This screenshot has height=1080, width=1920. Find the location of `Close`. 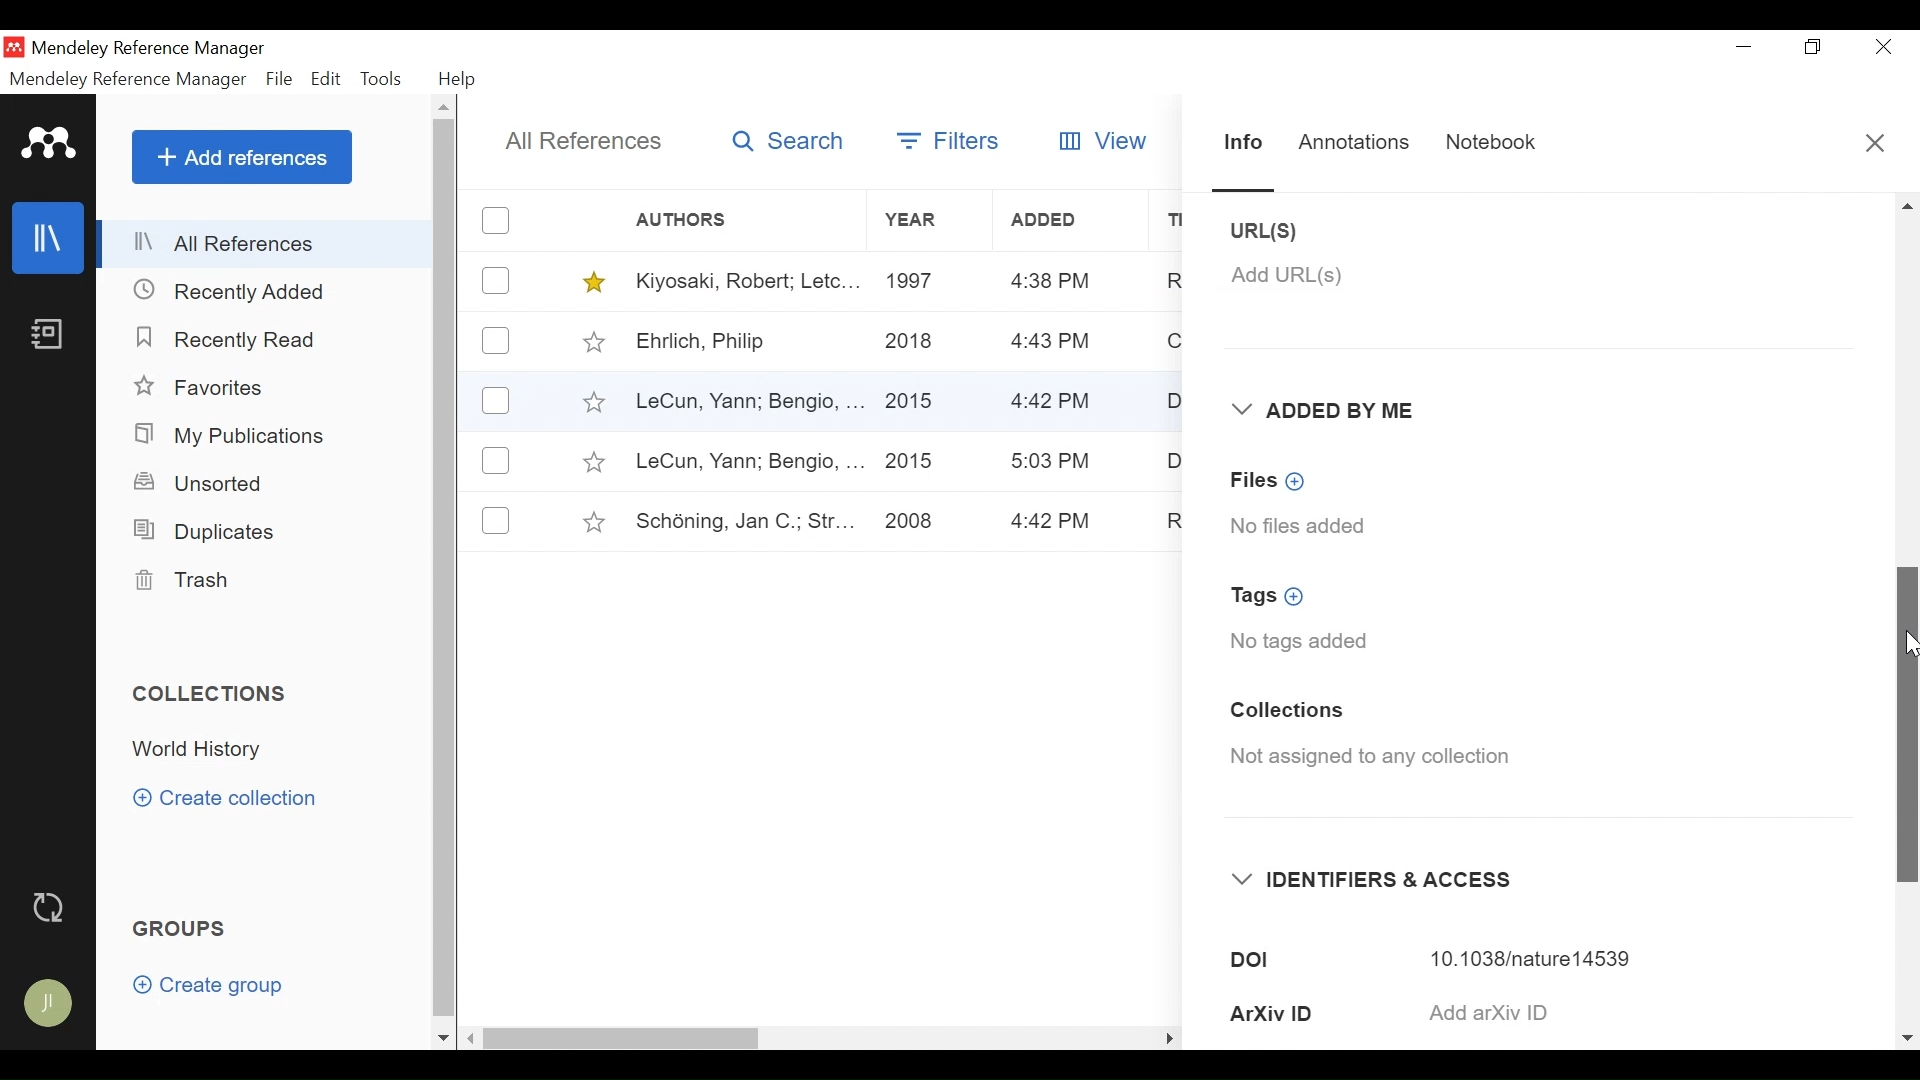

Close is located at coordinates (1883, 48).